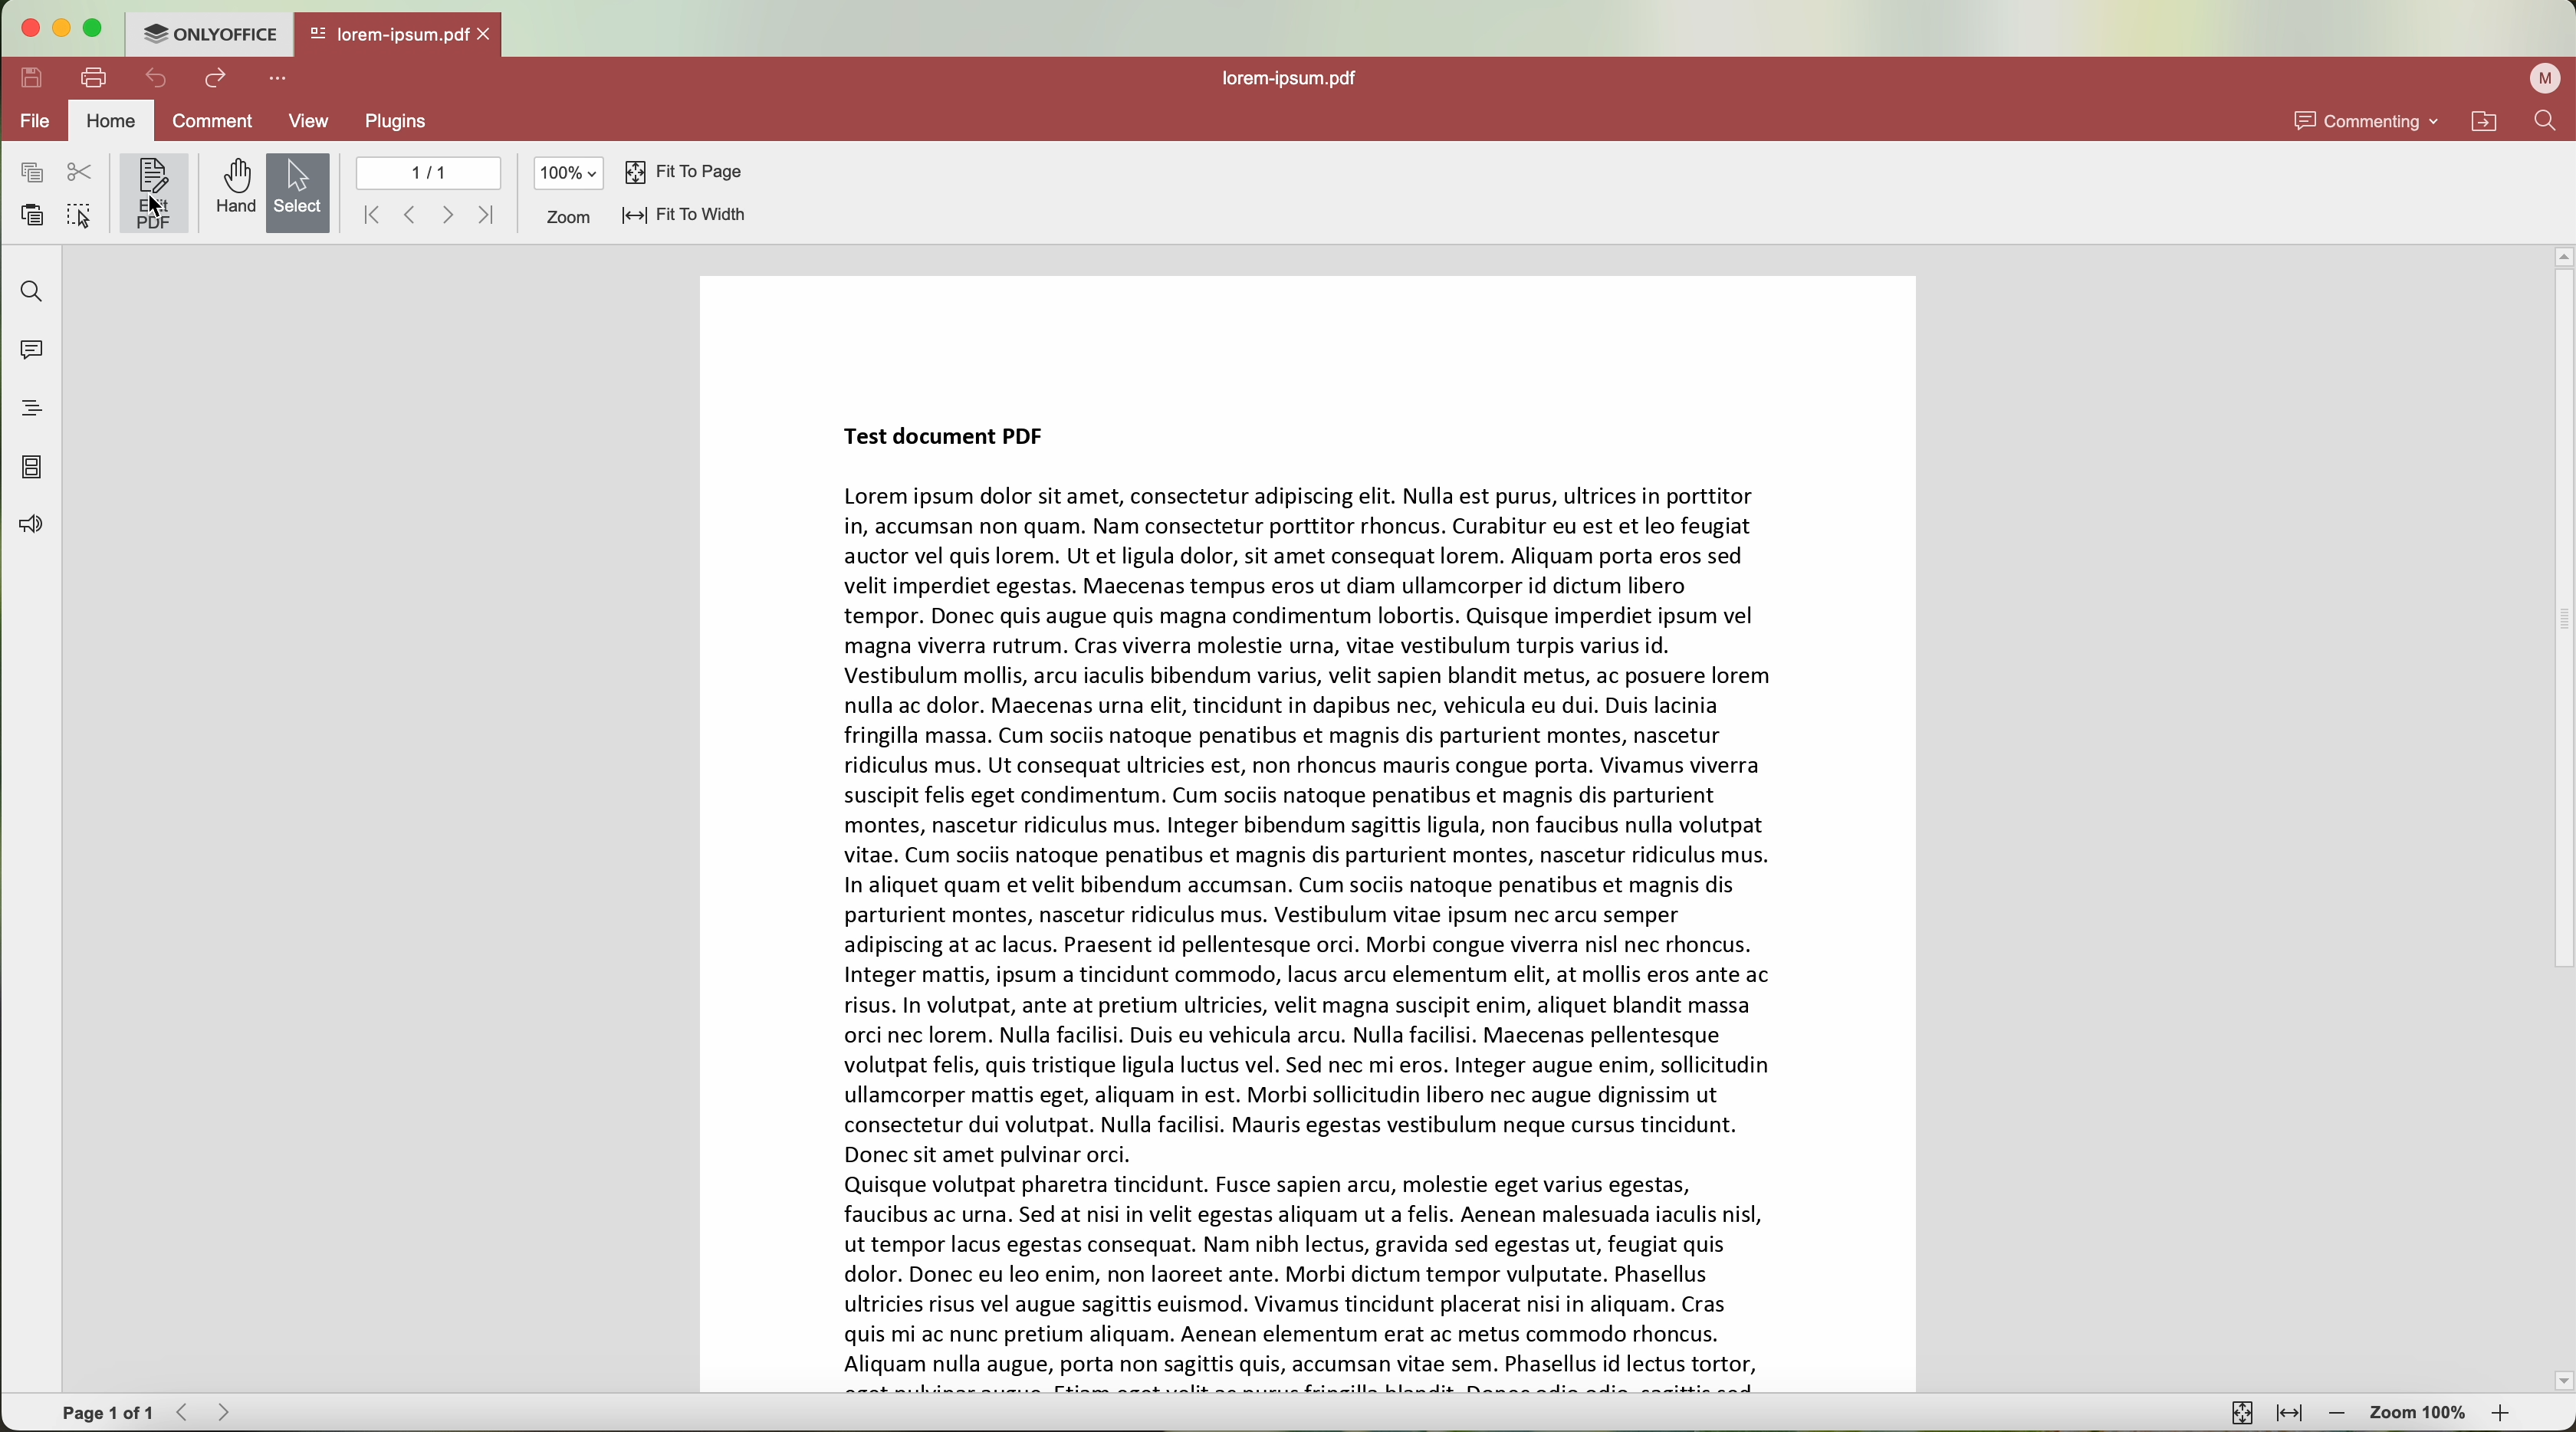  Describe the element at coordinates (275, 78) in the screenshot. I see `customize quick access toolbar` at that location.